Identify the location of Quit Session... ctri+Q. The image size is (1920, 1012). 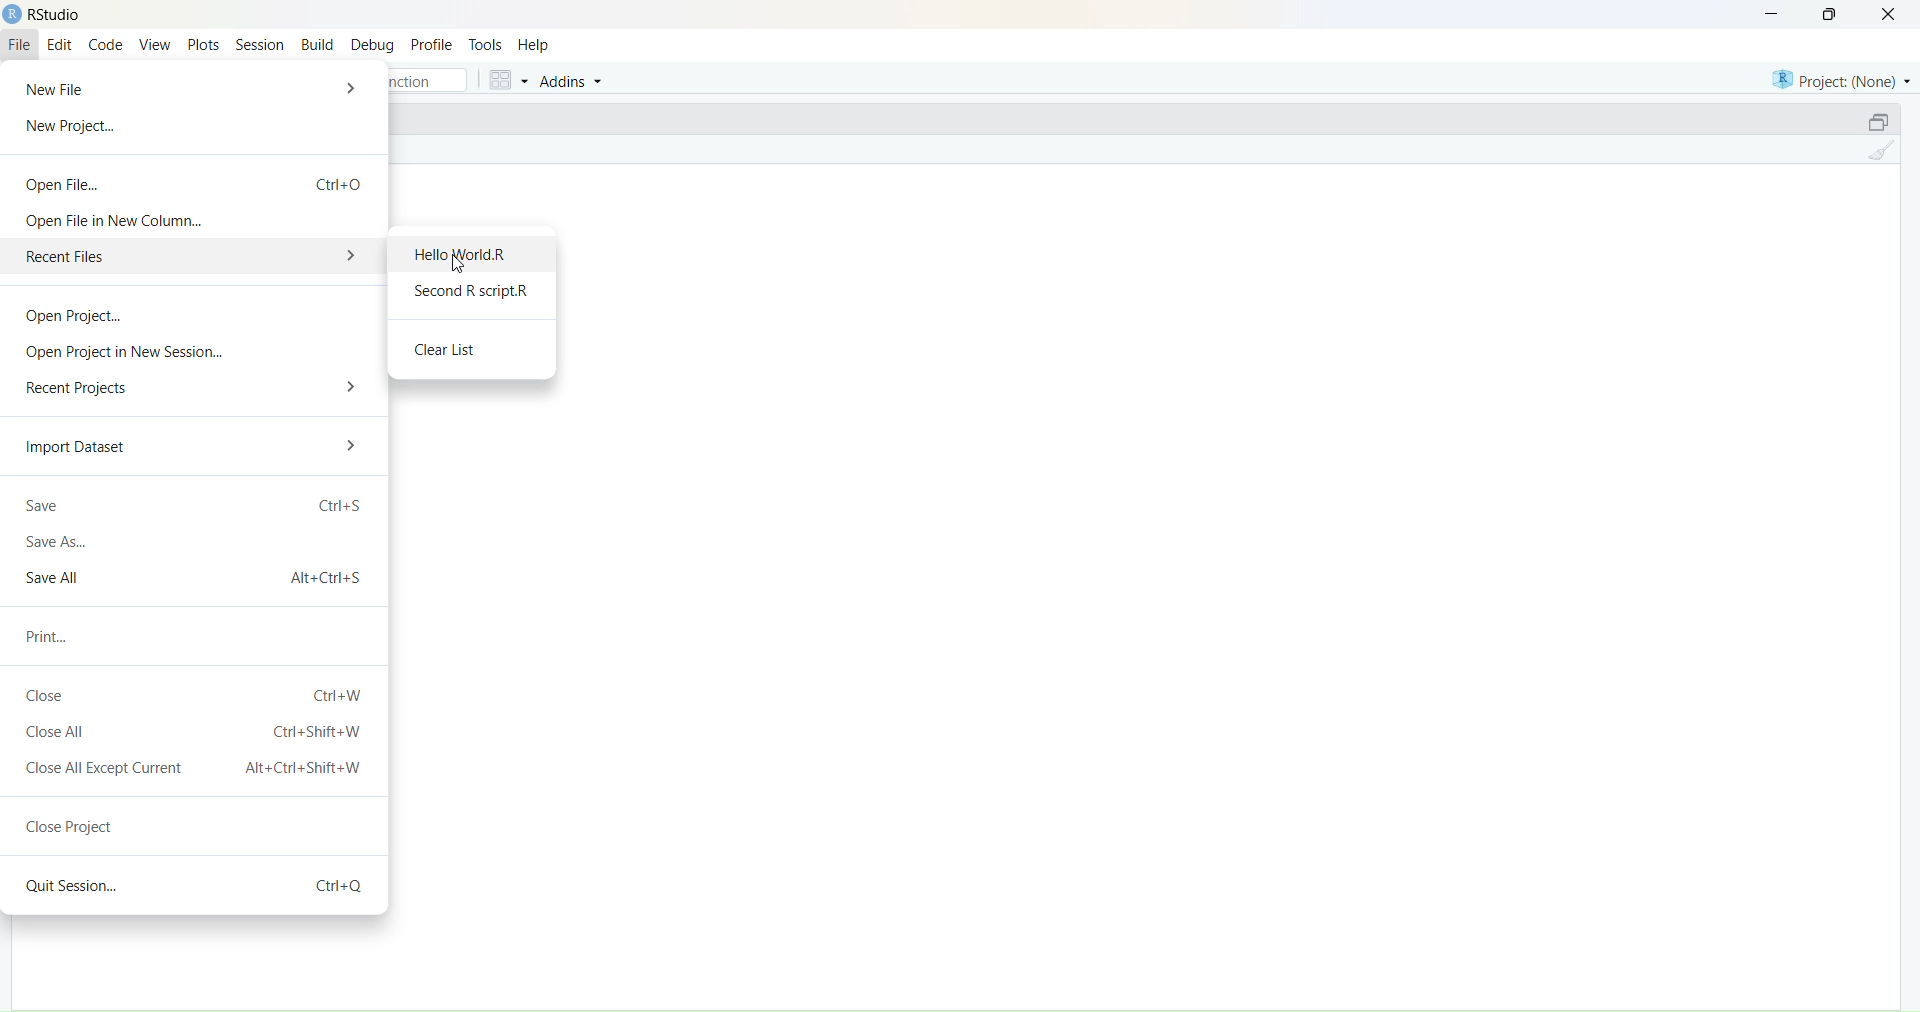
(190, 886).